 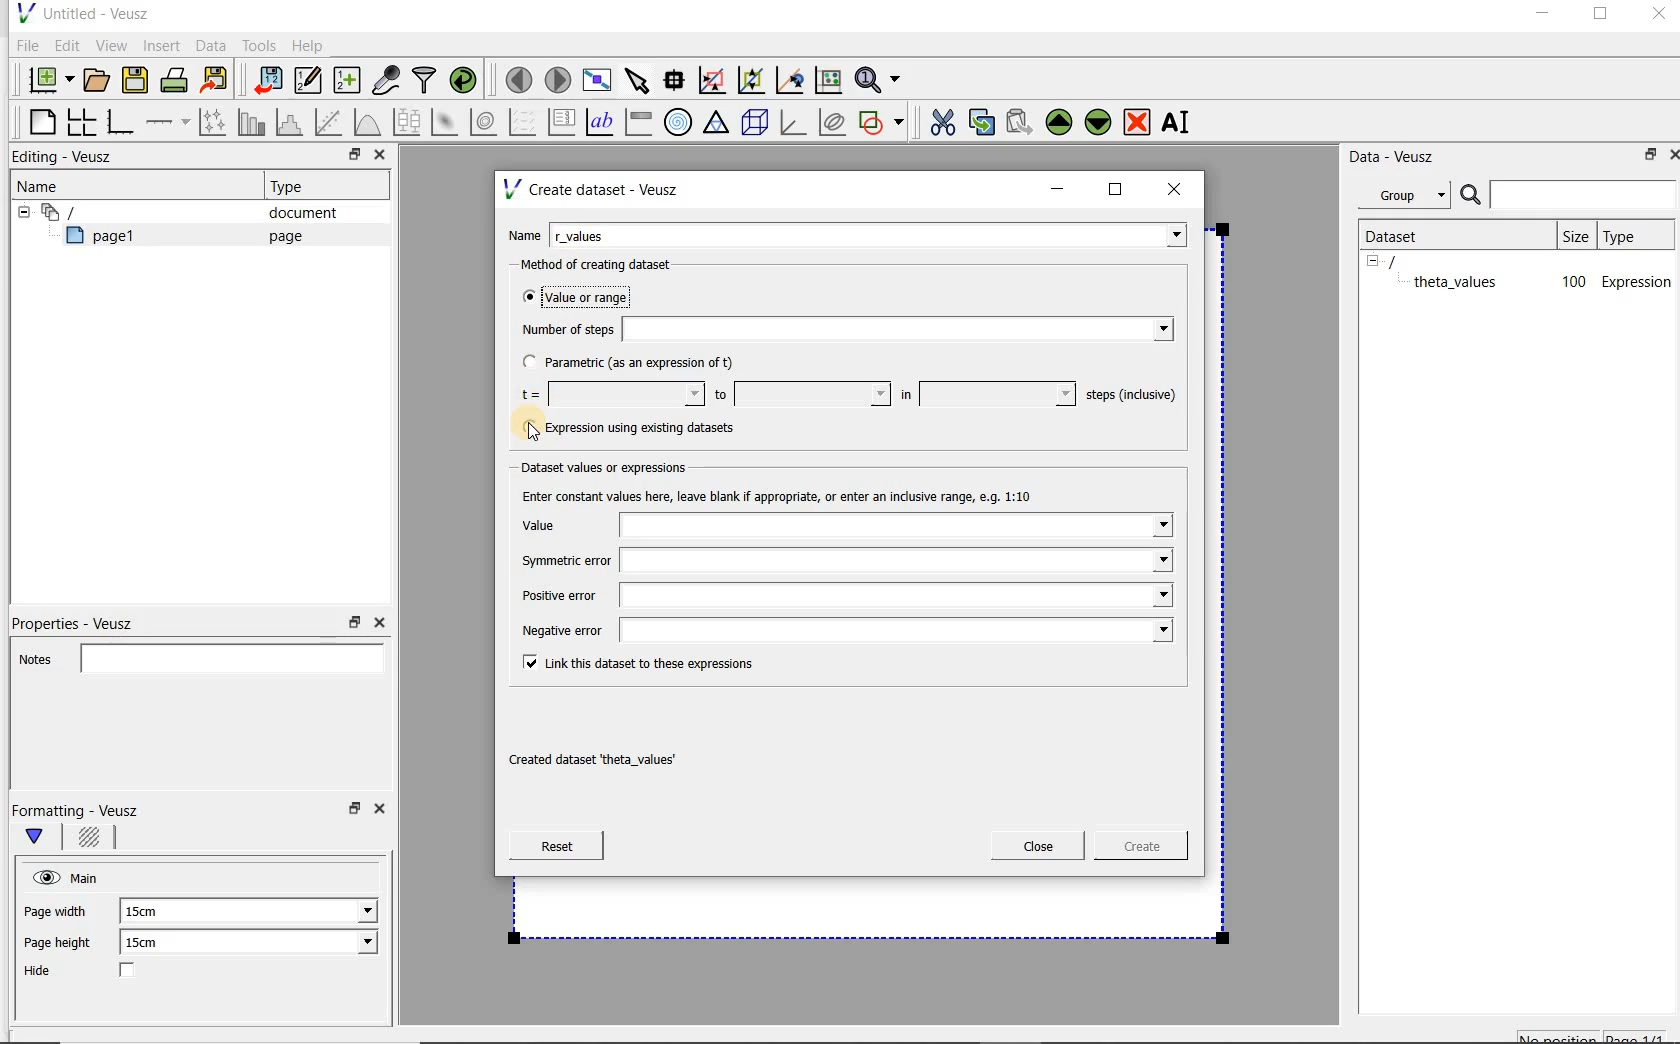 What do you see at coordinates (841, 329) in the screenshot?
I see `Number of steps` at bounding box center [841, 329].